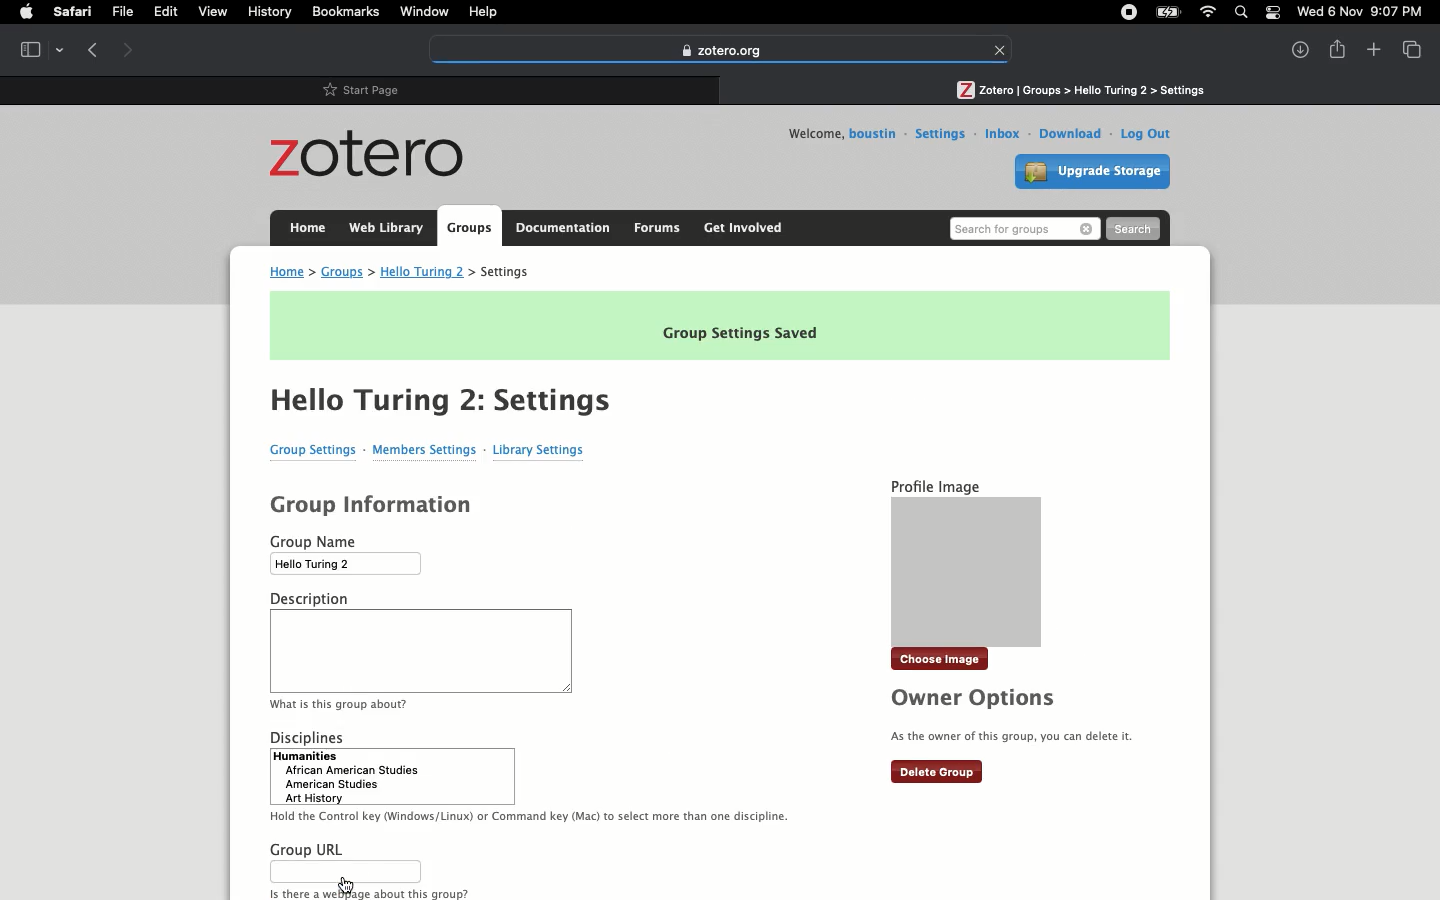  Describe the element at coordinates (484, 12) in the screenshot. I see `Help` at that location.